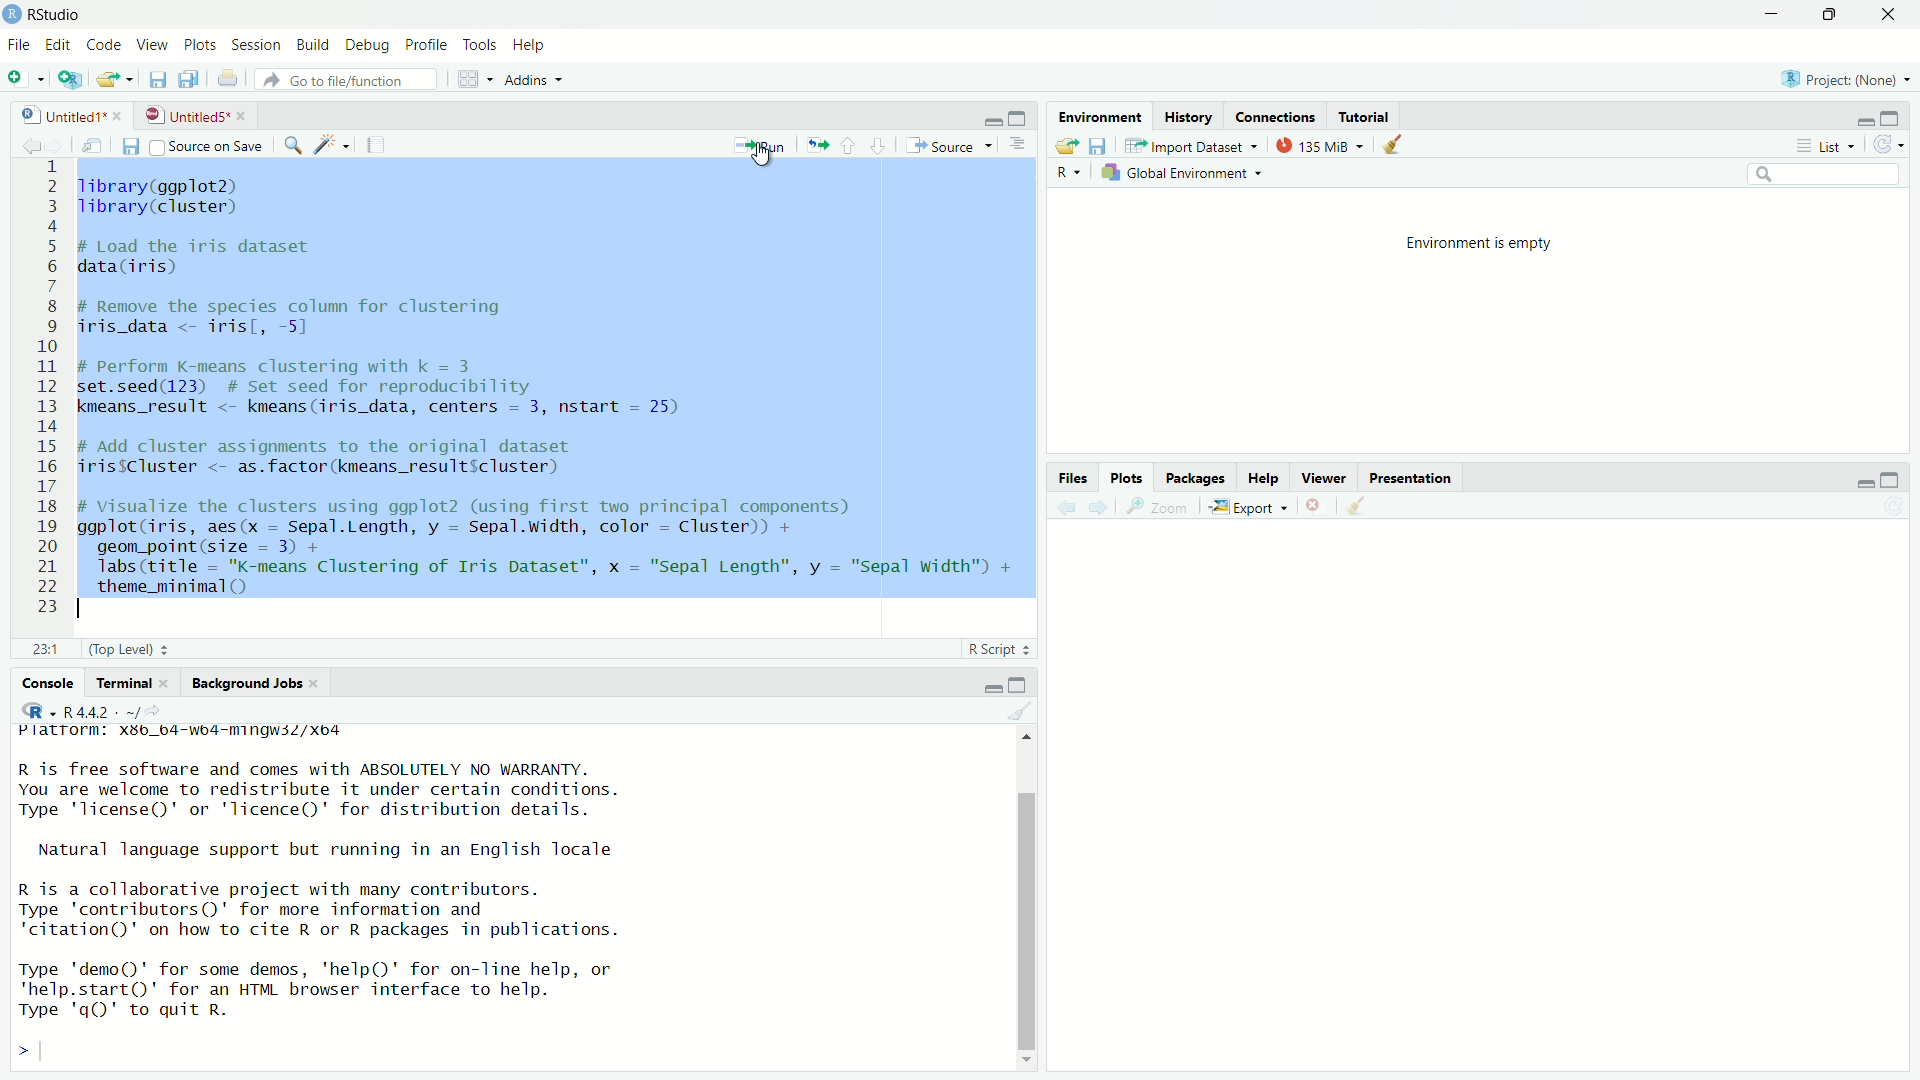 This screenshot has width=1920, height=1080. I want to click on compile report, so click(376, 147).